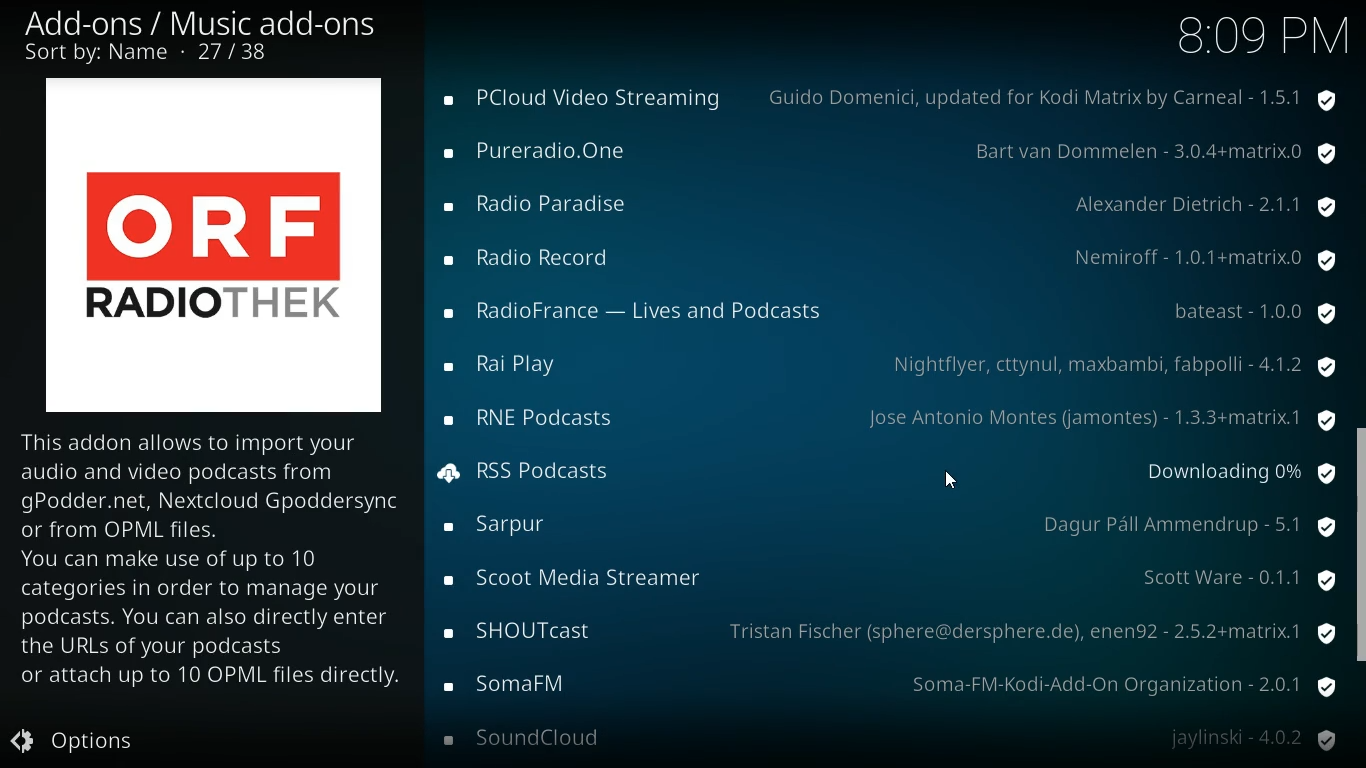  Describe the element at coordinates (1242, 473) in the screenshot. I see `installing` at that location.